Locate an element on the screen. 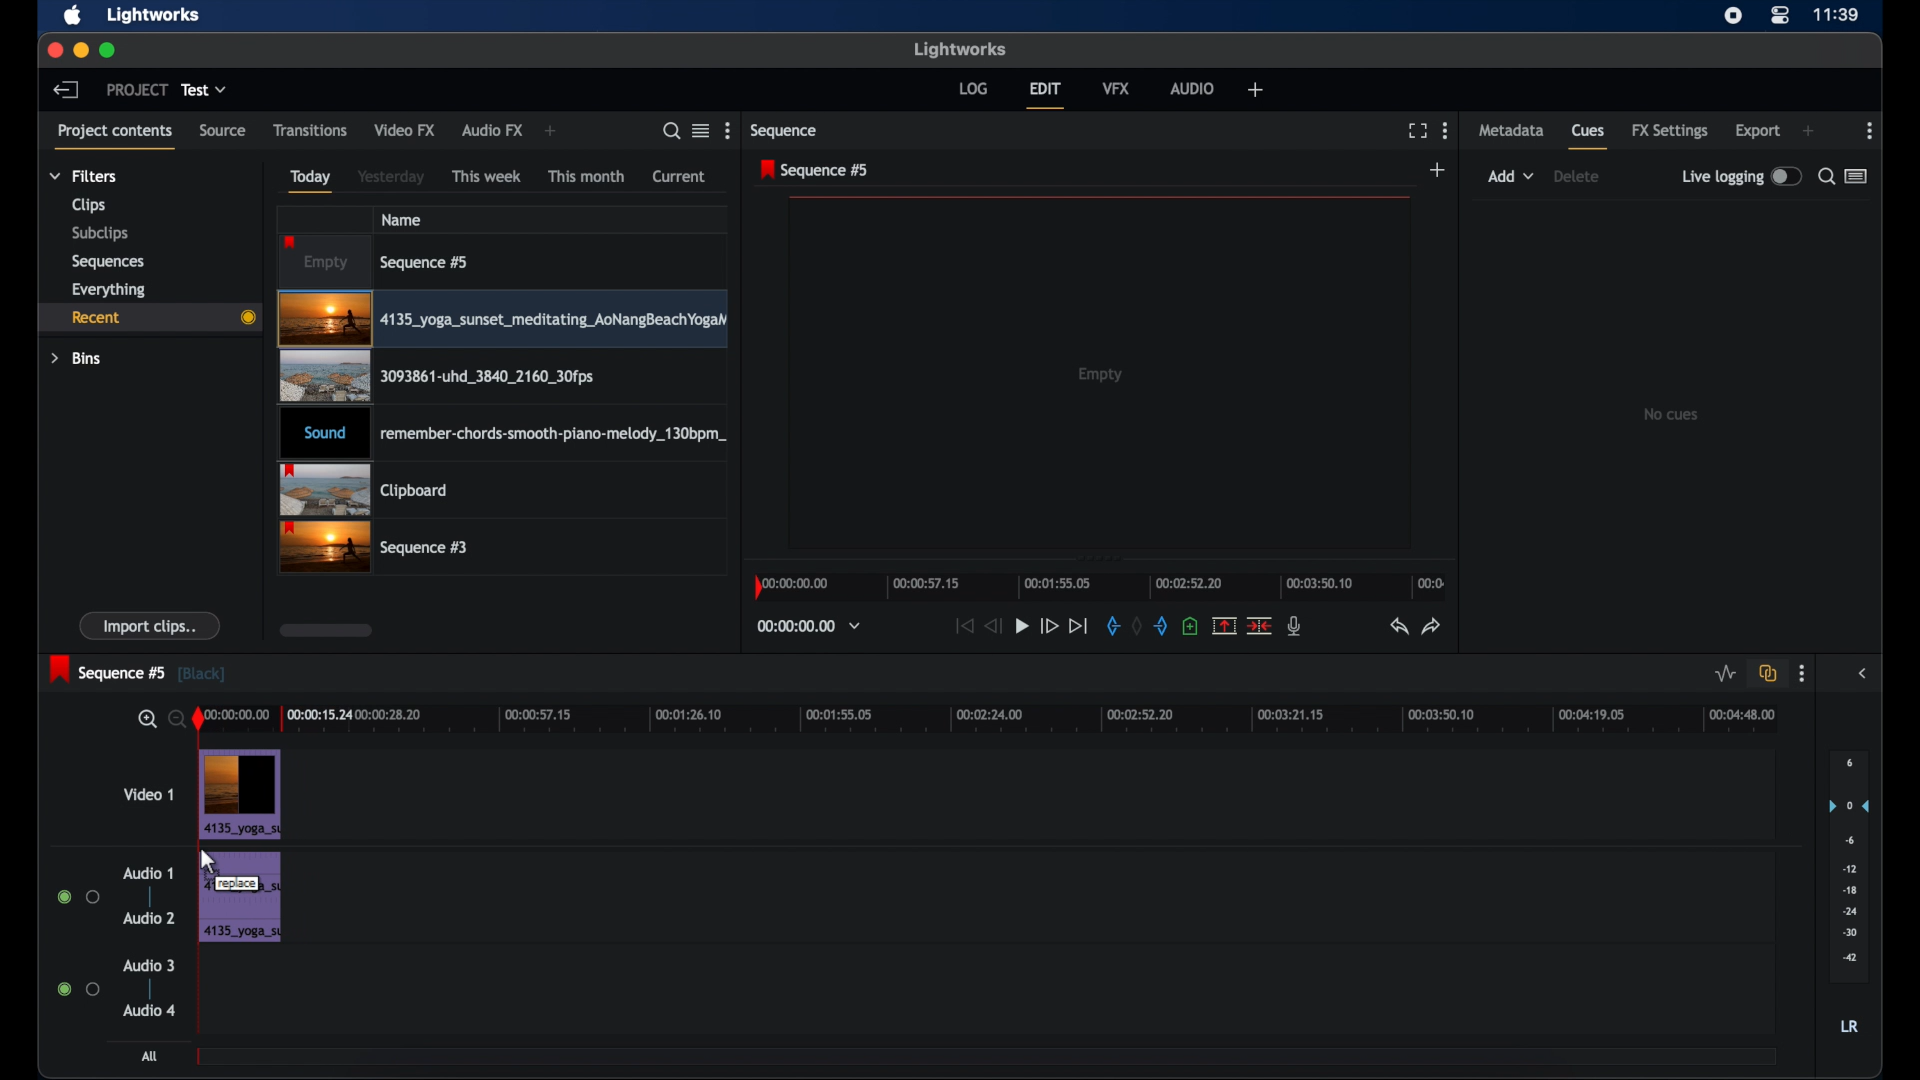  empty is located at coordinates (1102, 374).